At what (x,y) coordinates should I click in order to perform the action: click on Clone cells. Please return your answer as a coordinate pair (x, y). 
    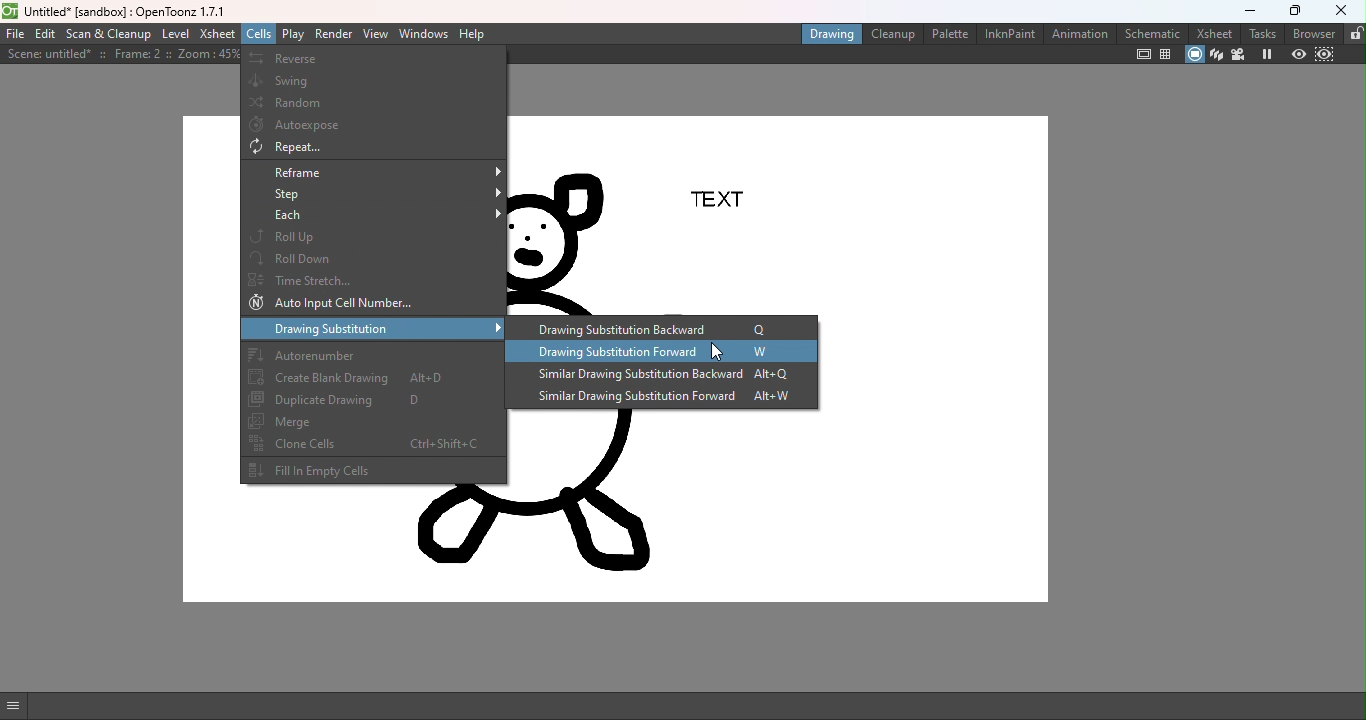
    Looking at the image, I should click on (378, 449).